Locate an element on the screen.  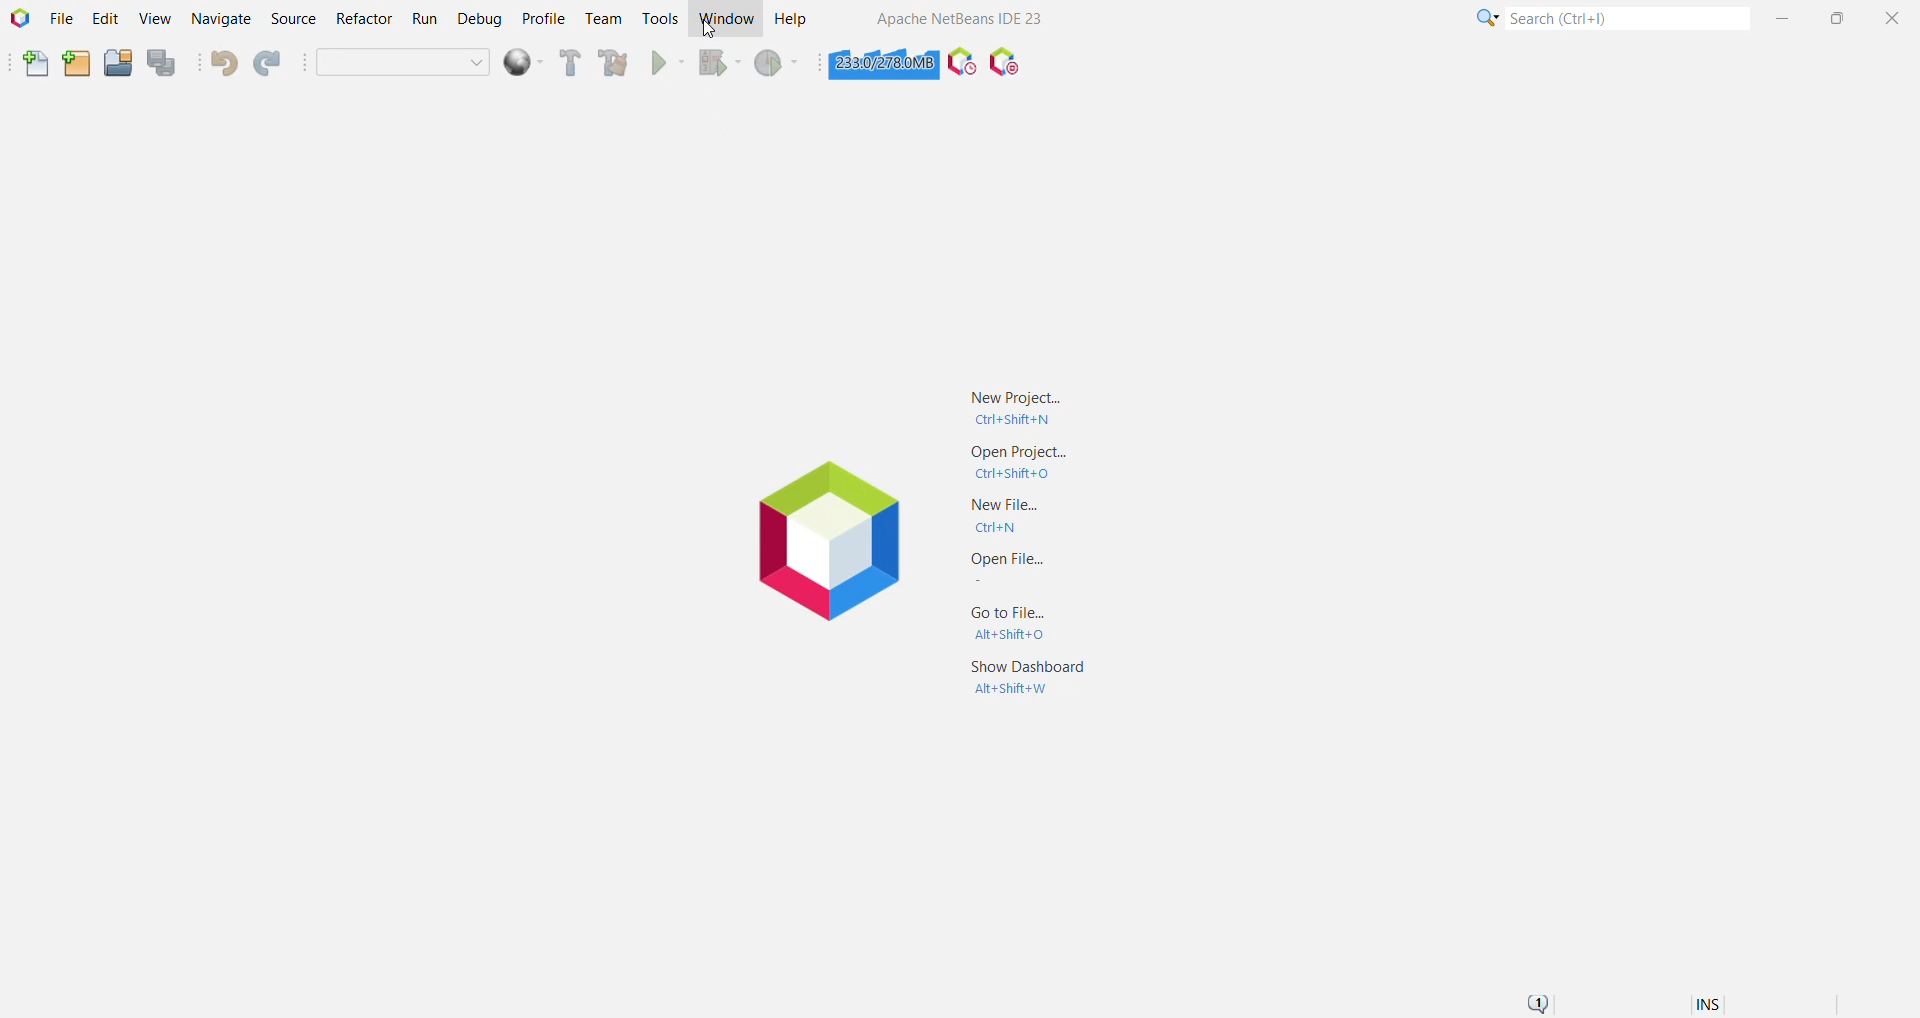
Encoding is located at coordinates (1733, 1002).